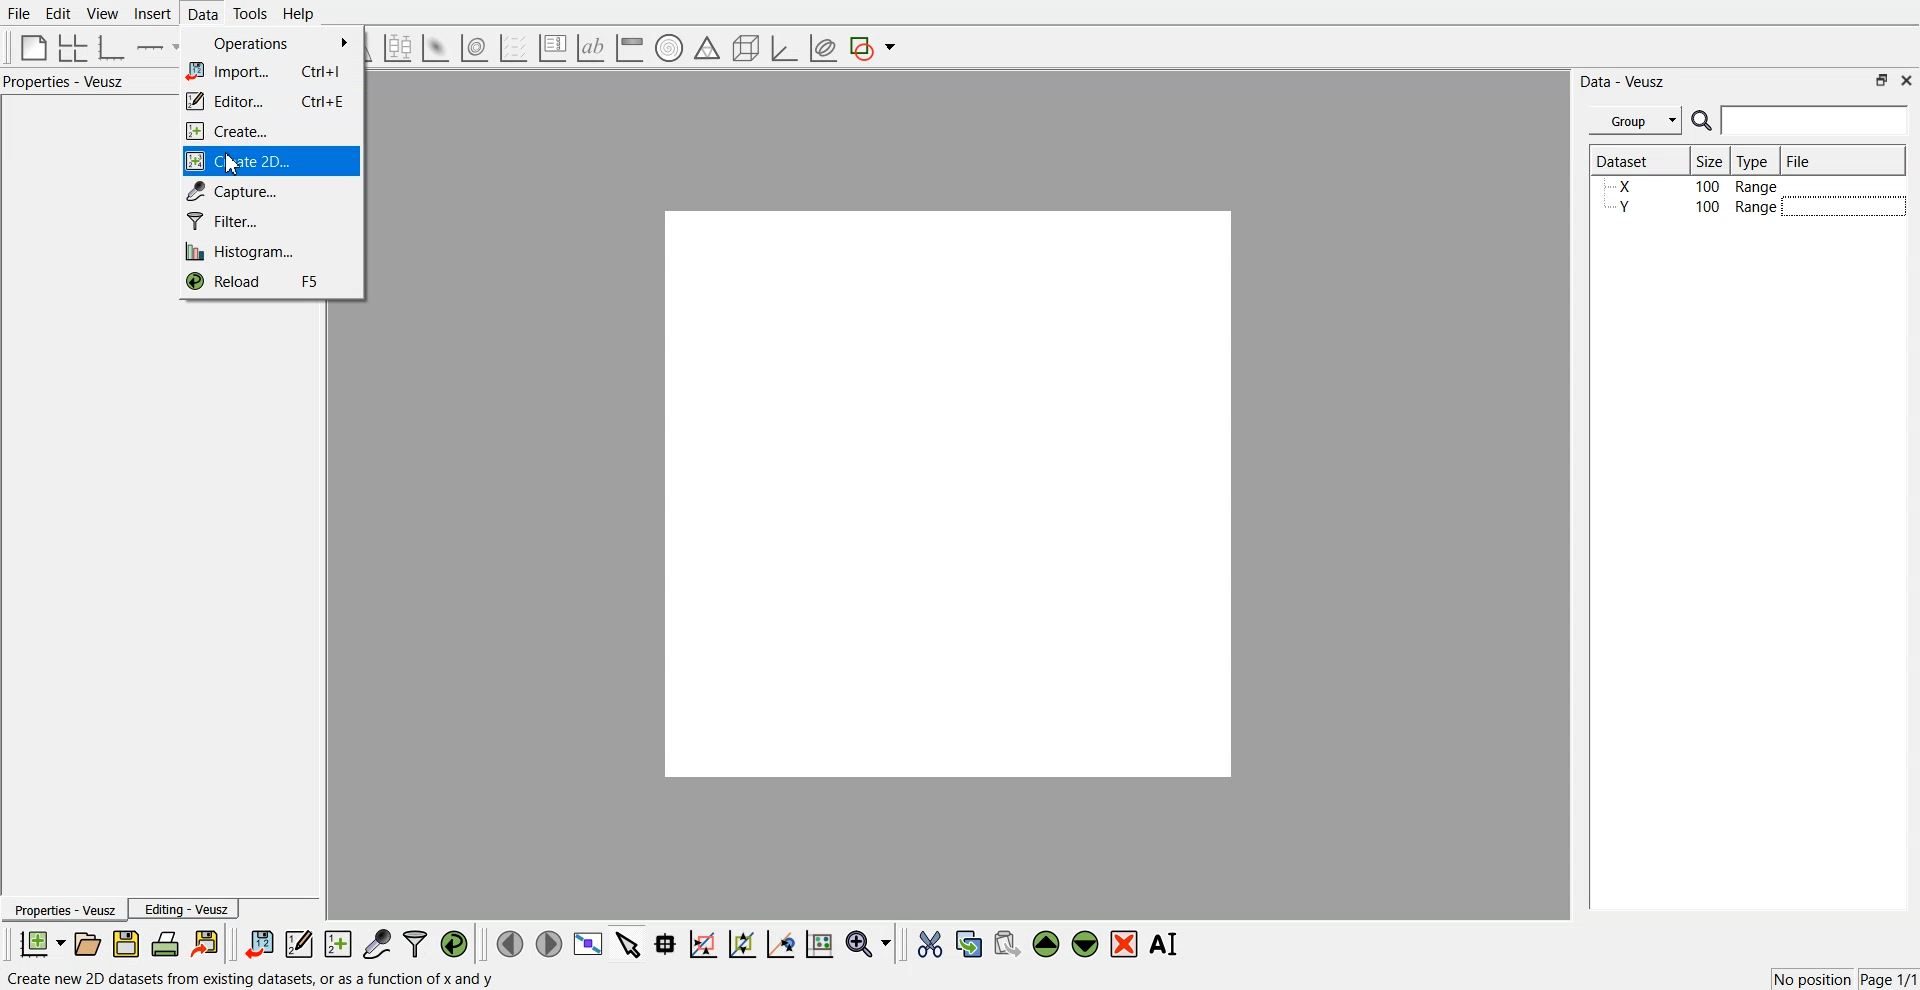 This screenshot has width=1920, height=990. Describe the element at coordinates (1693, 207) in the screenshot. I see `Y 100 Range` at that location.